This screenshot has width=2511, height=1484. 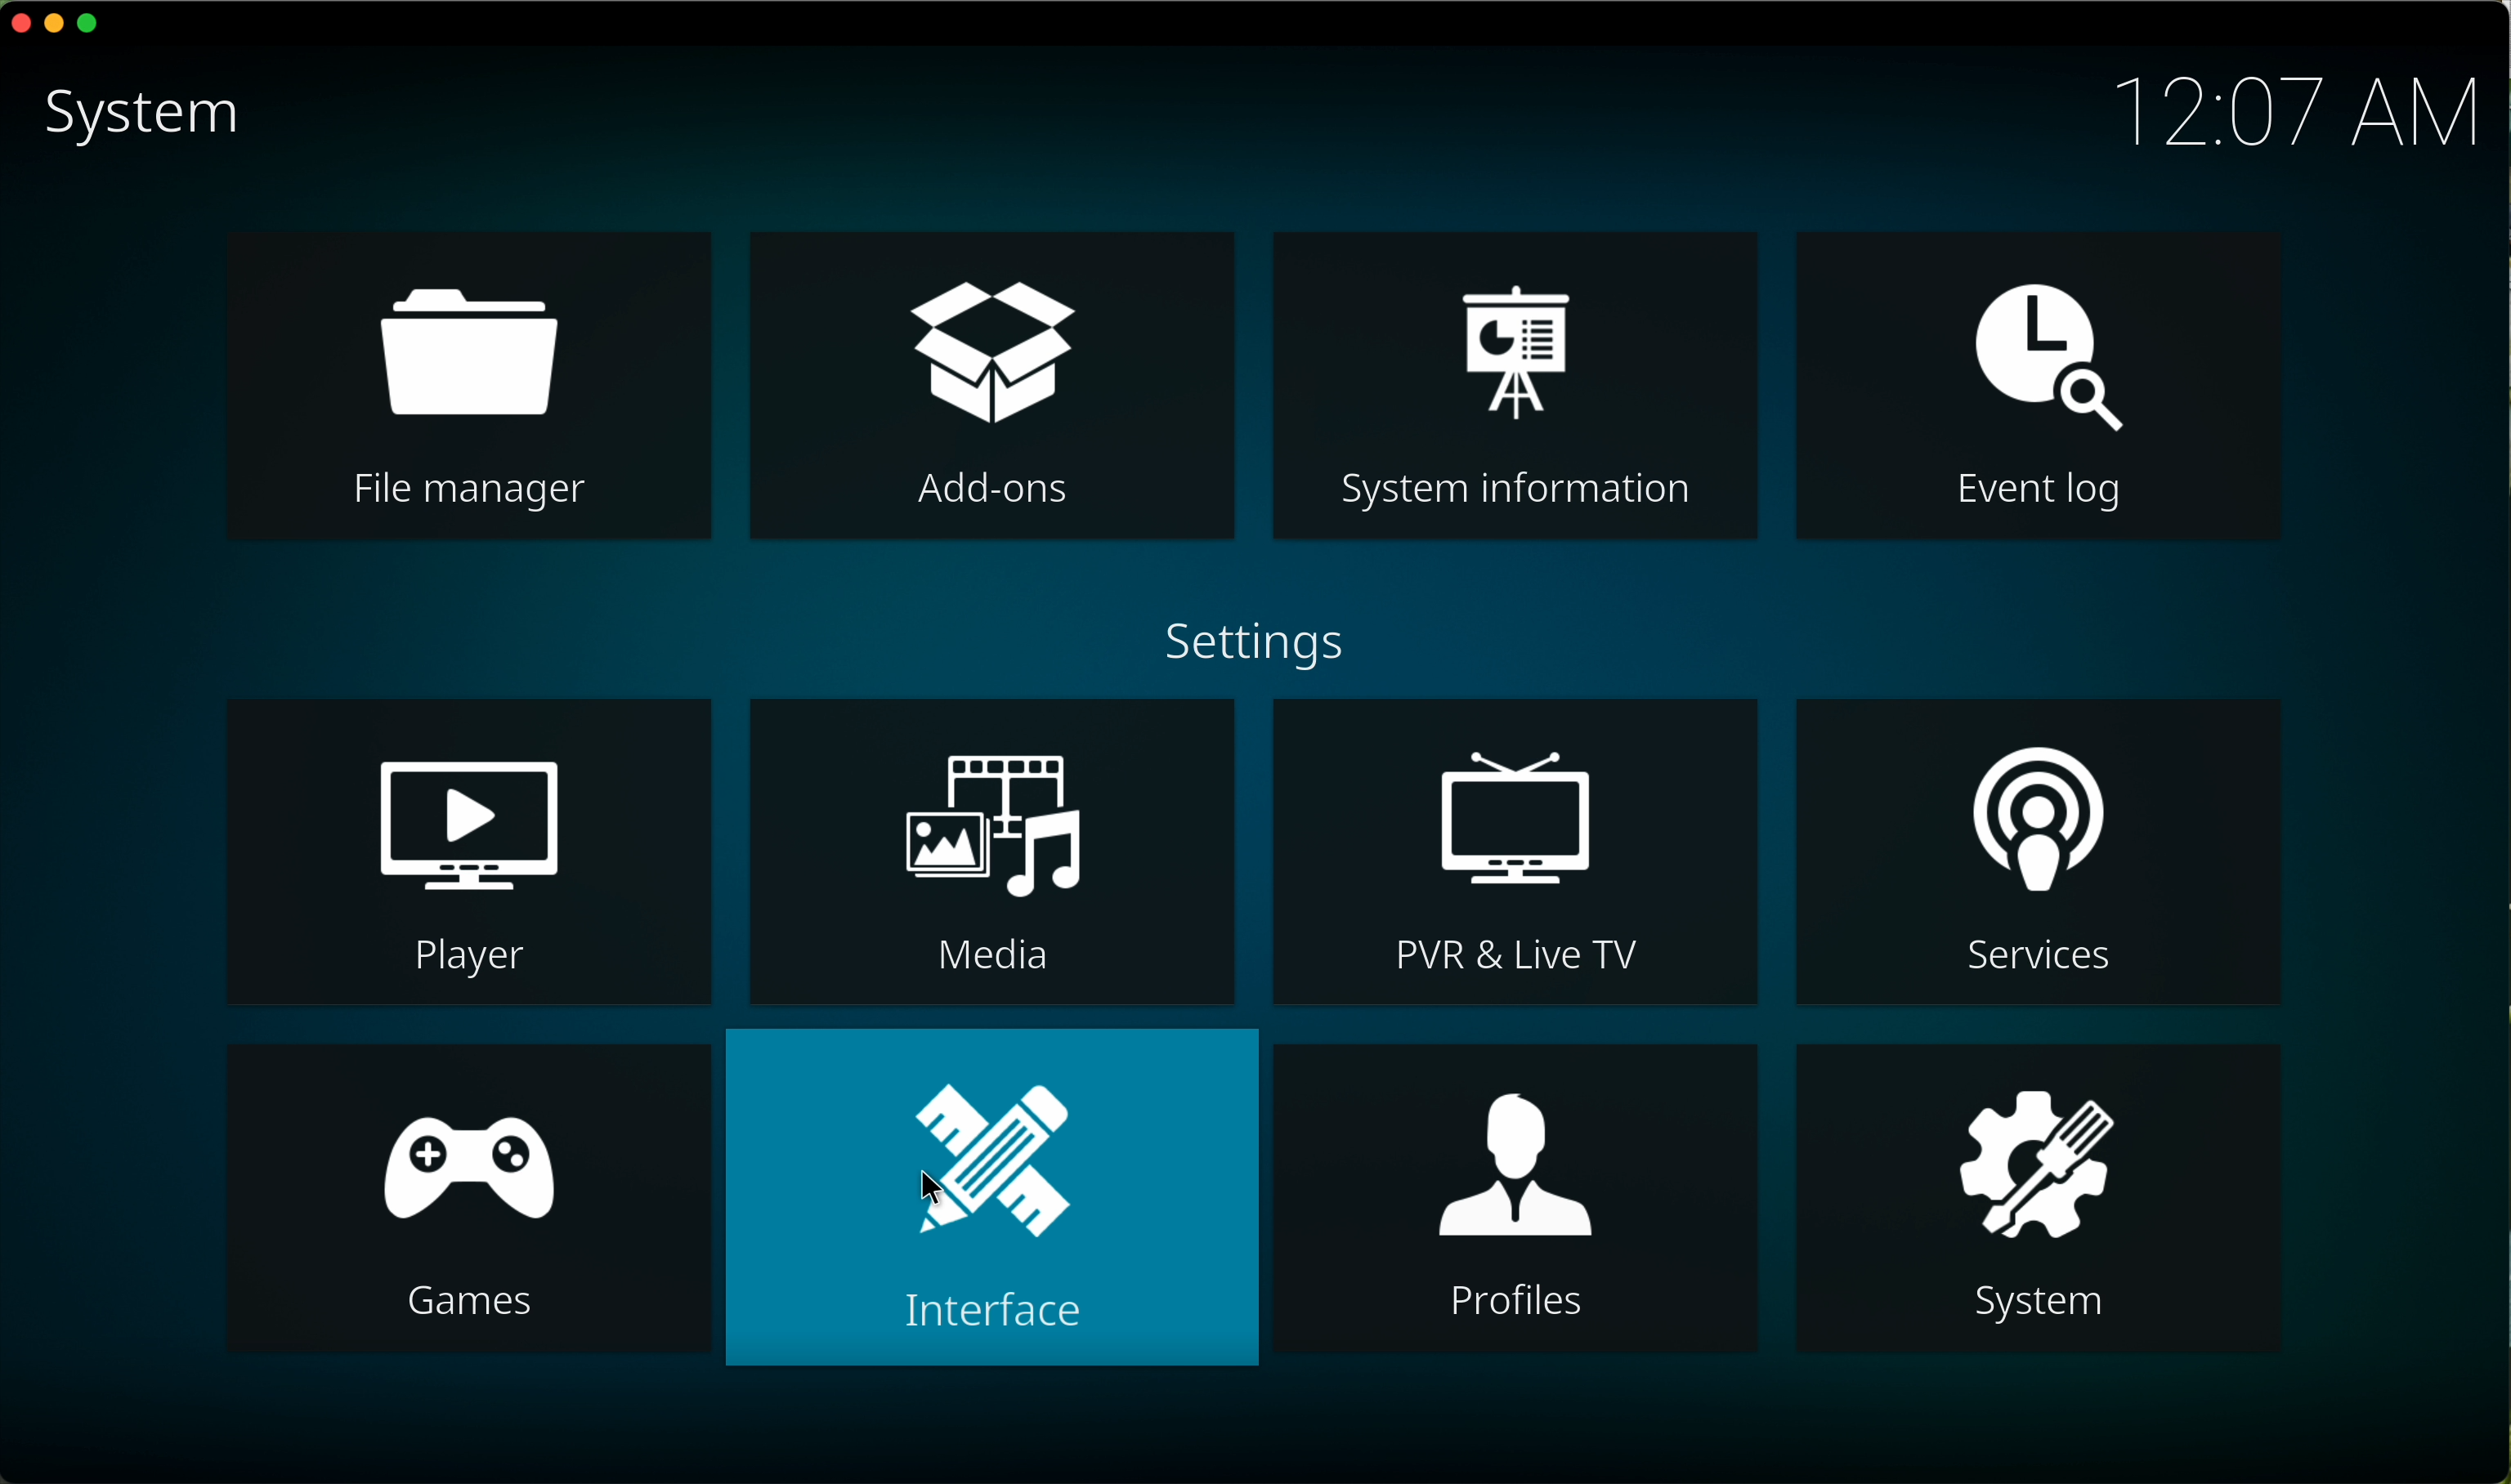 I want to click on profiles, so click(x=1513, y=1196).